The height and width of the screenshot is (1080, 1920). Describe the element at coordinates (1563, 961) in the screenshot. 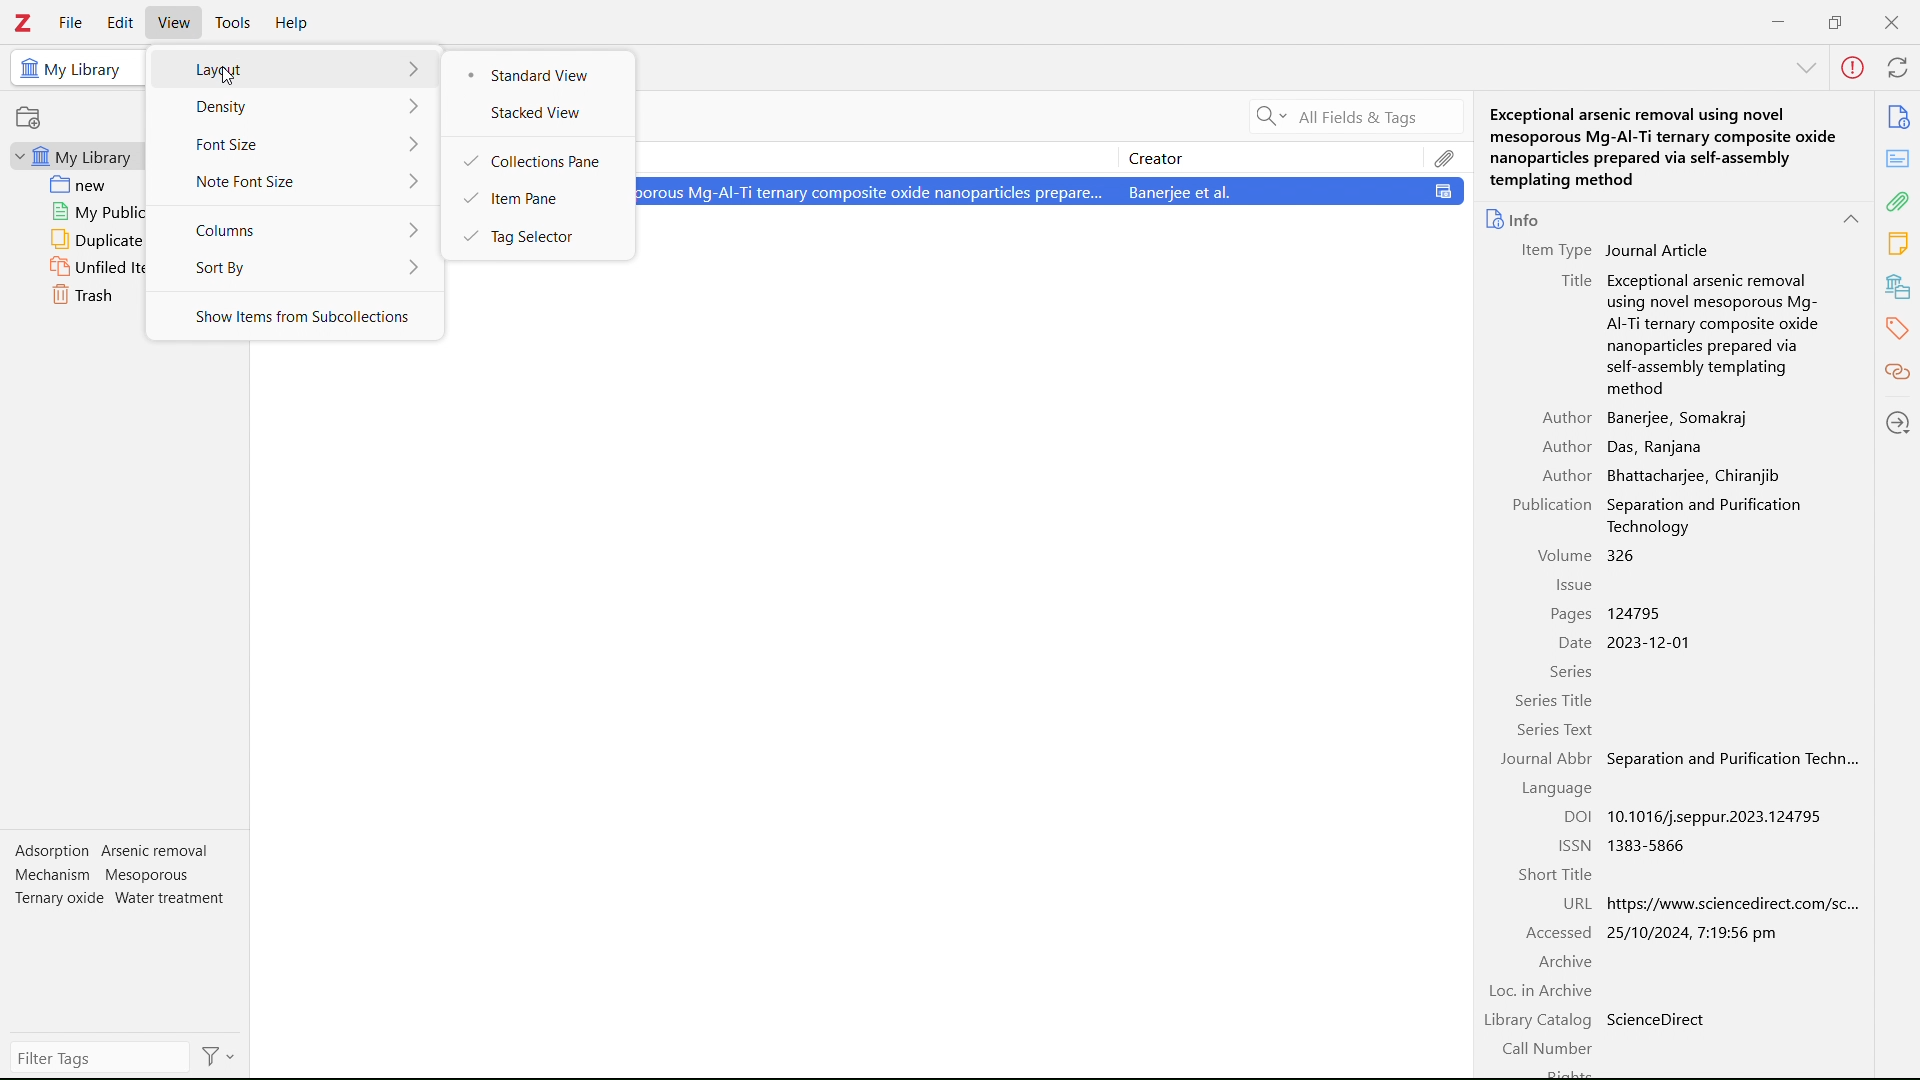

I see `Archive` at that location.